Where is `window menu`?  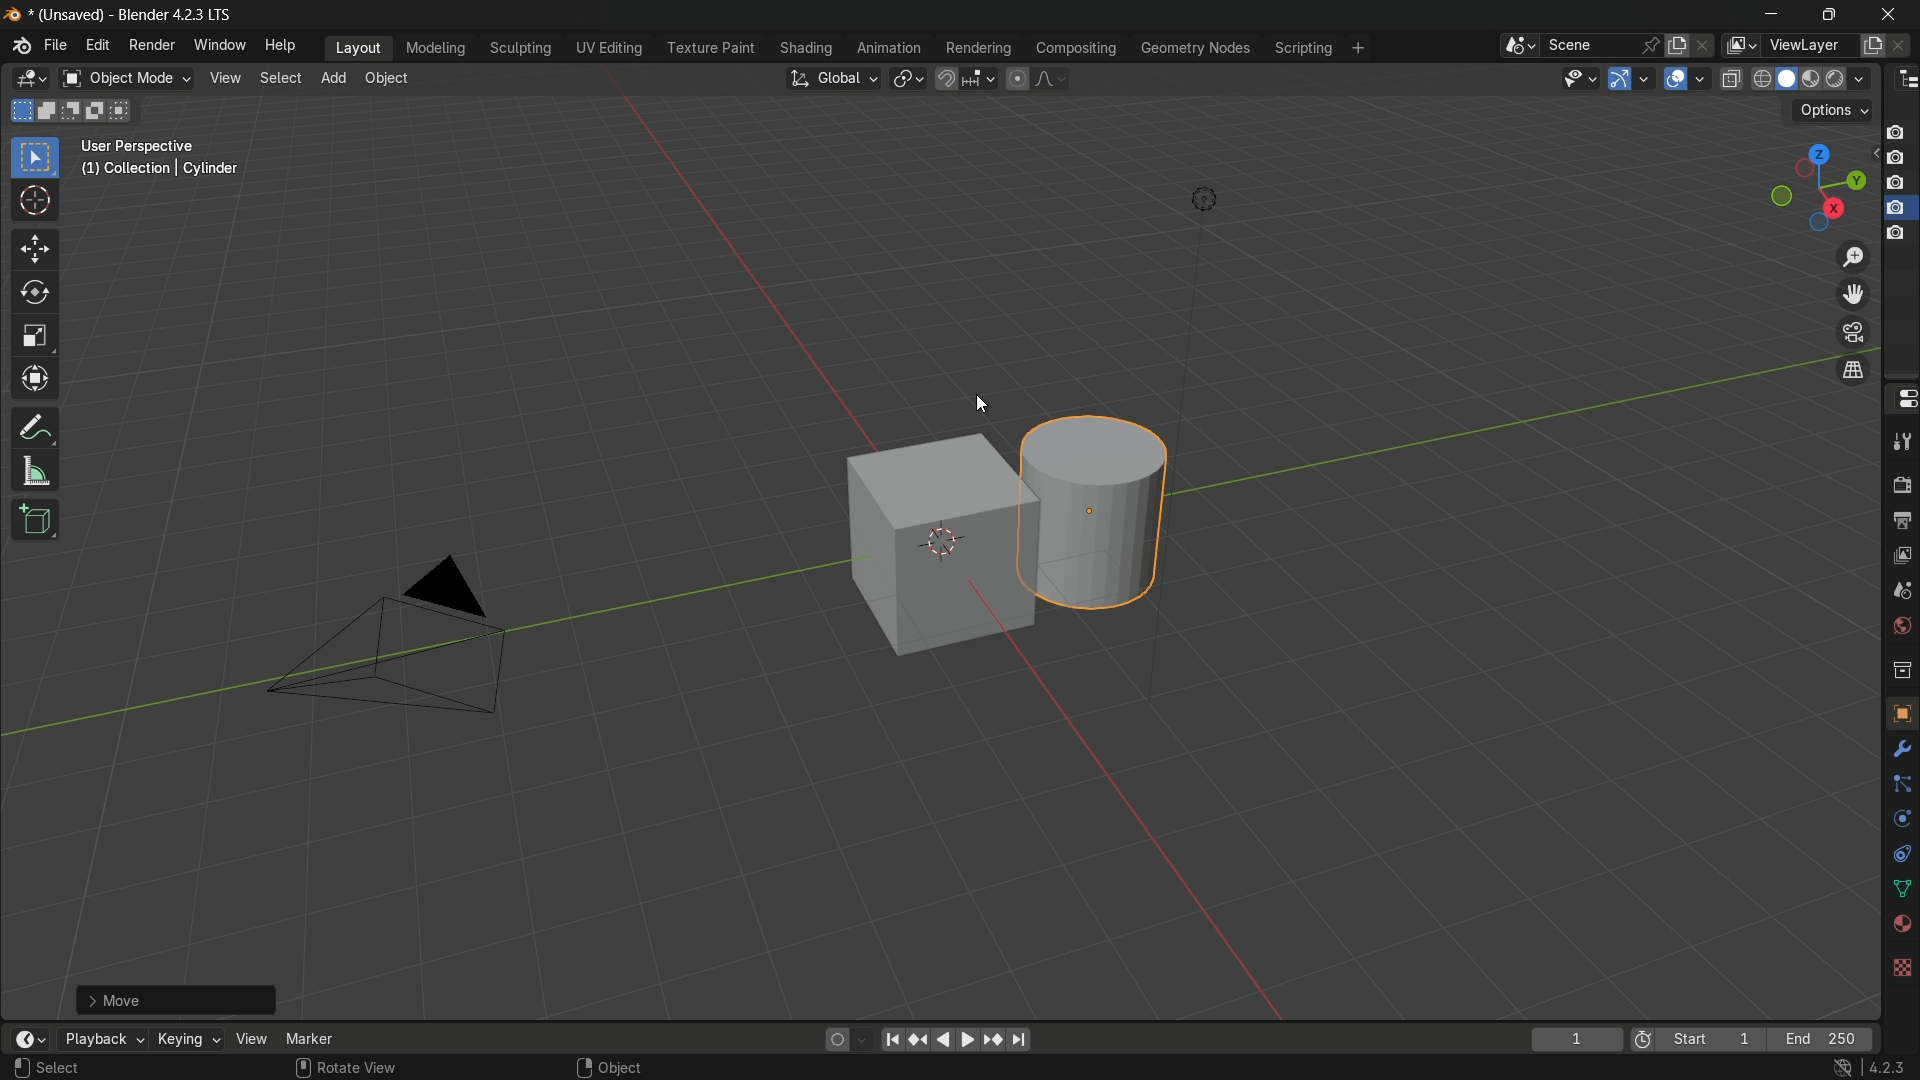 window menu is located at coordinates (221, 46).